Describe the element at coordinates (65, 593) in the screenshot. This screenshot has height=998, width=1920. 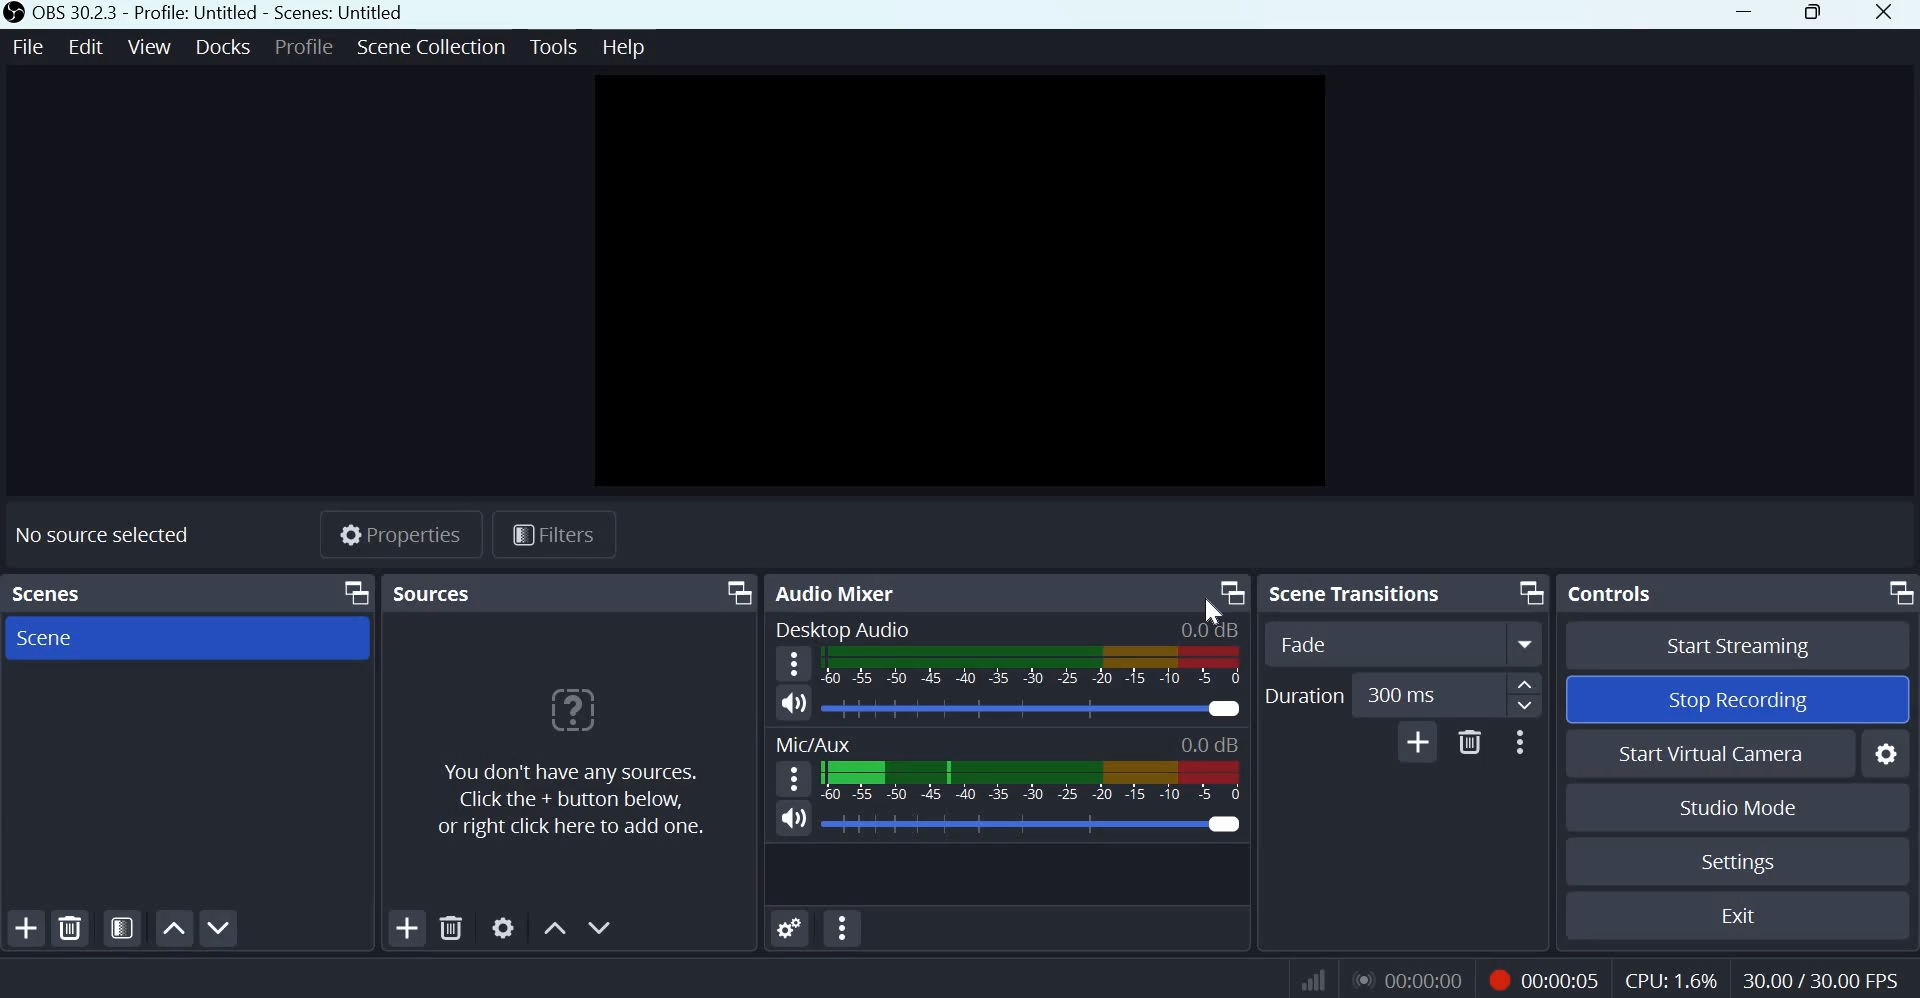
I see `Scenes` at that location.